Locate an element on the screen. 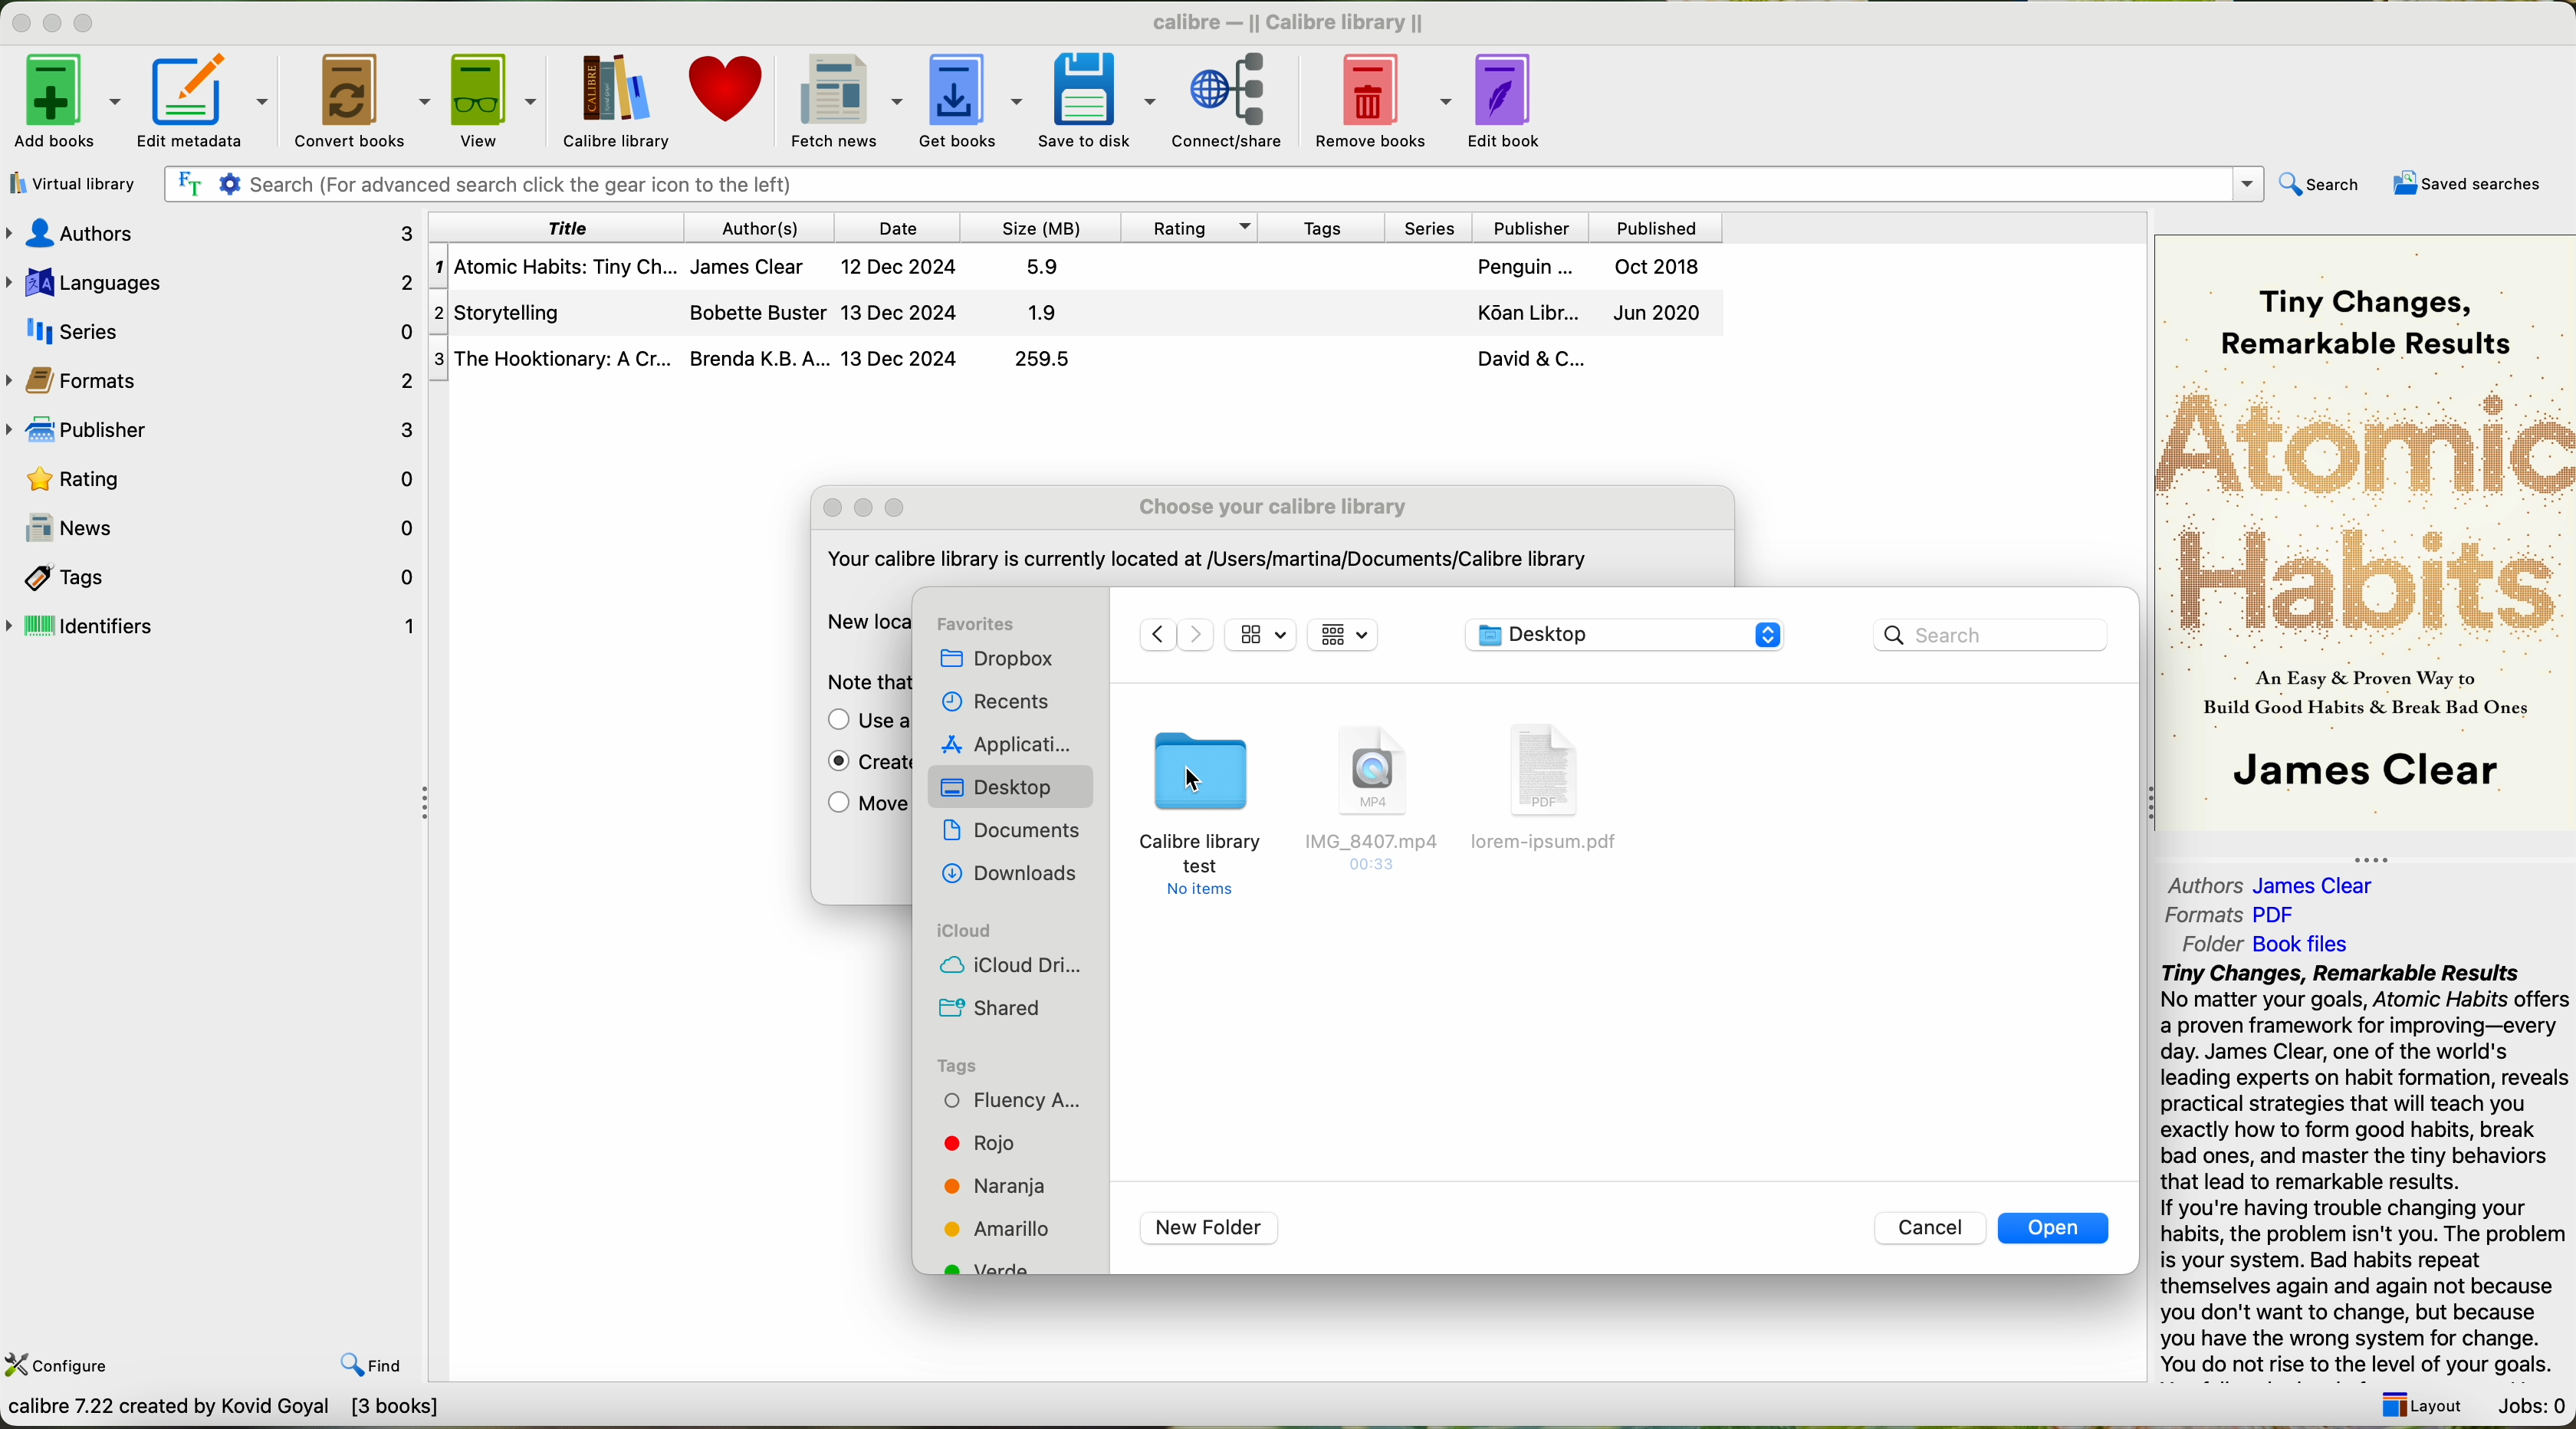 The width and height of the screenshot is (2576, 1429). shared is located at coordinates (988, 1005).